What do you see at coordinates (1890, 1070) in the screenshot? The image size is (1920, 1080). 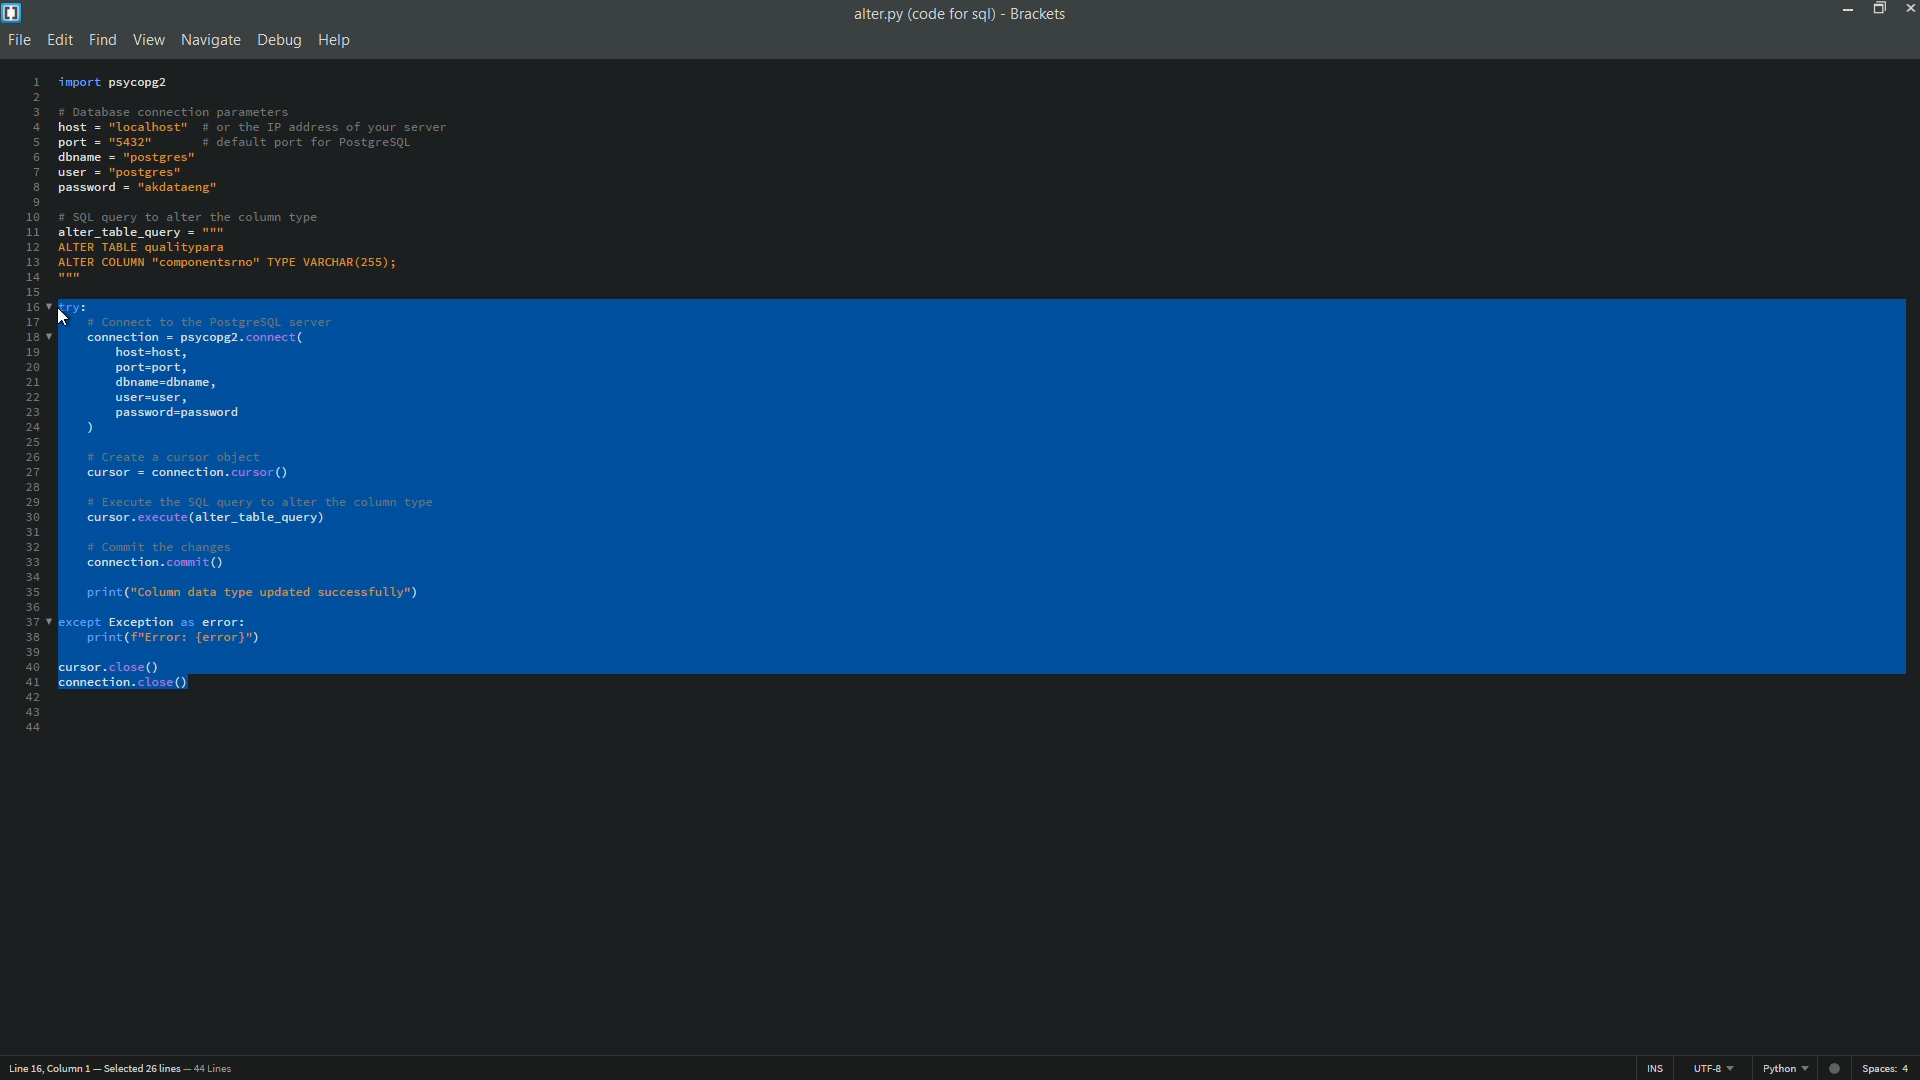 I see `space` at bounding box center [1890, 1070].